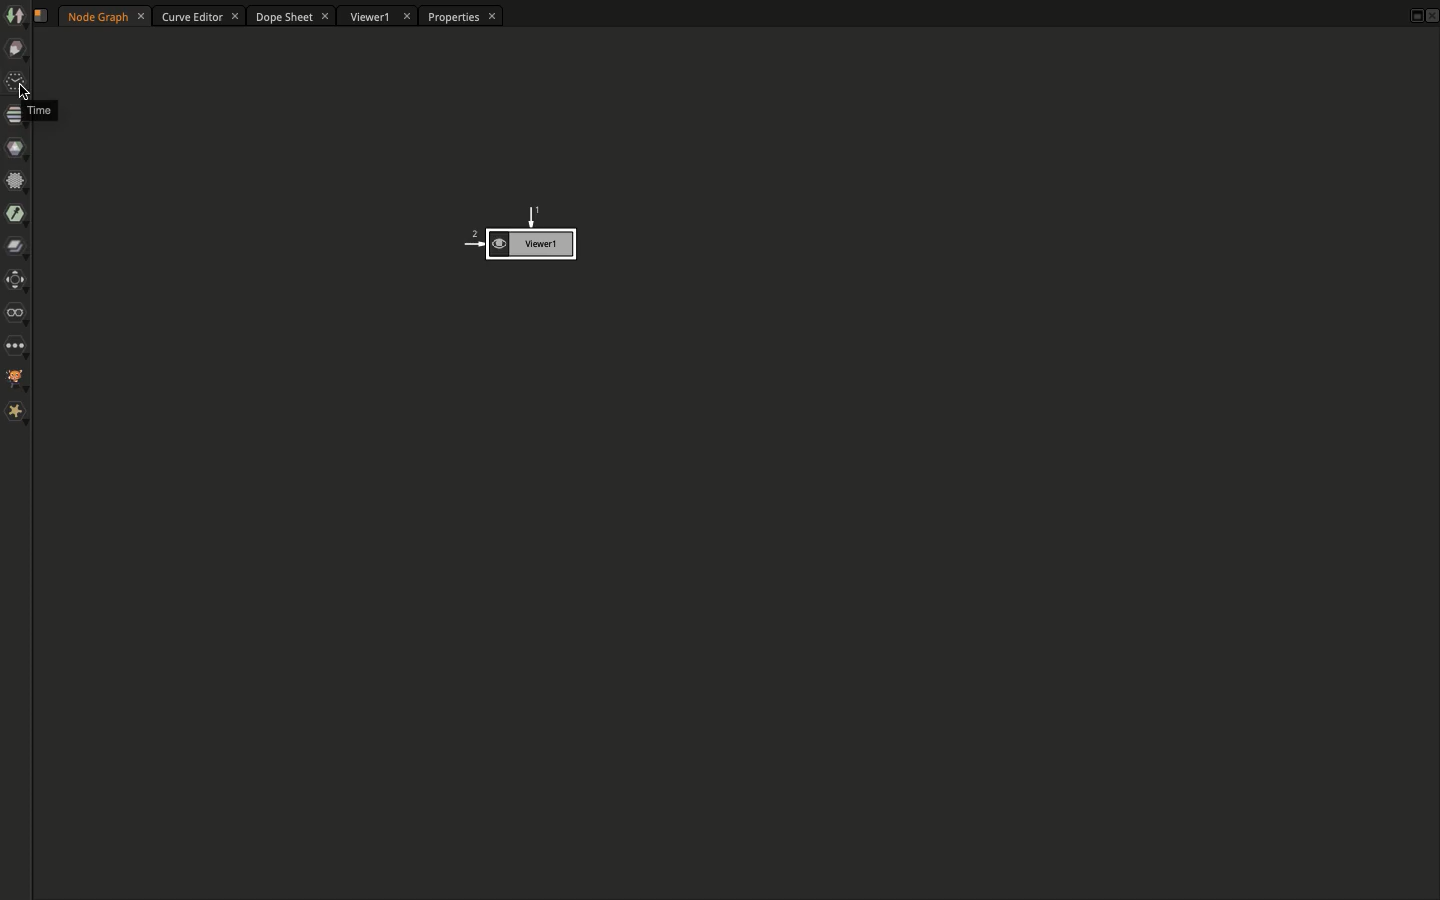 This screenshot has width=1440, height=900. What do you see at coordinates (46, 17) in the screenshot?
I see `Script name` at bounding box center [46, 17].